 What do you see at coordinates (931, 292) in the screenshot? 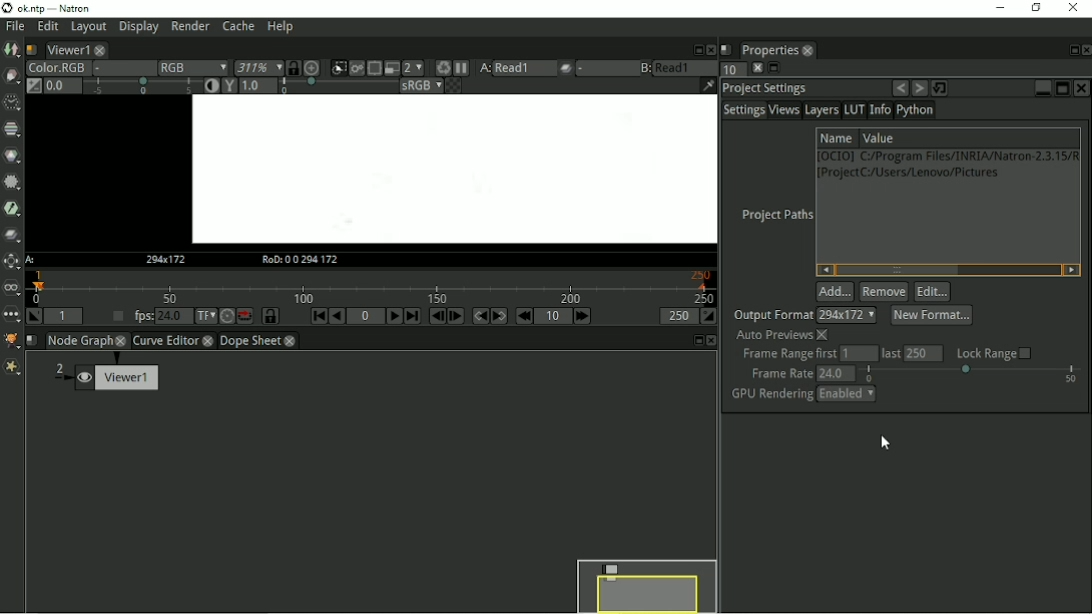
I see `Edit` at bounding box center [931, 292].